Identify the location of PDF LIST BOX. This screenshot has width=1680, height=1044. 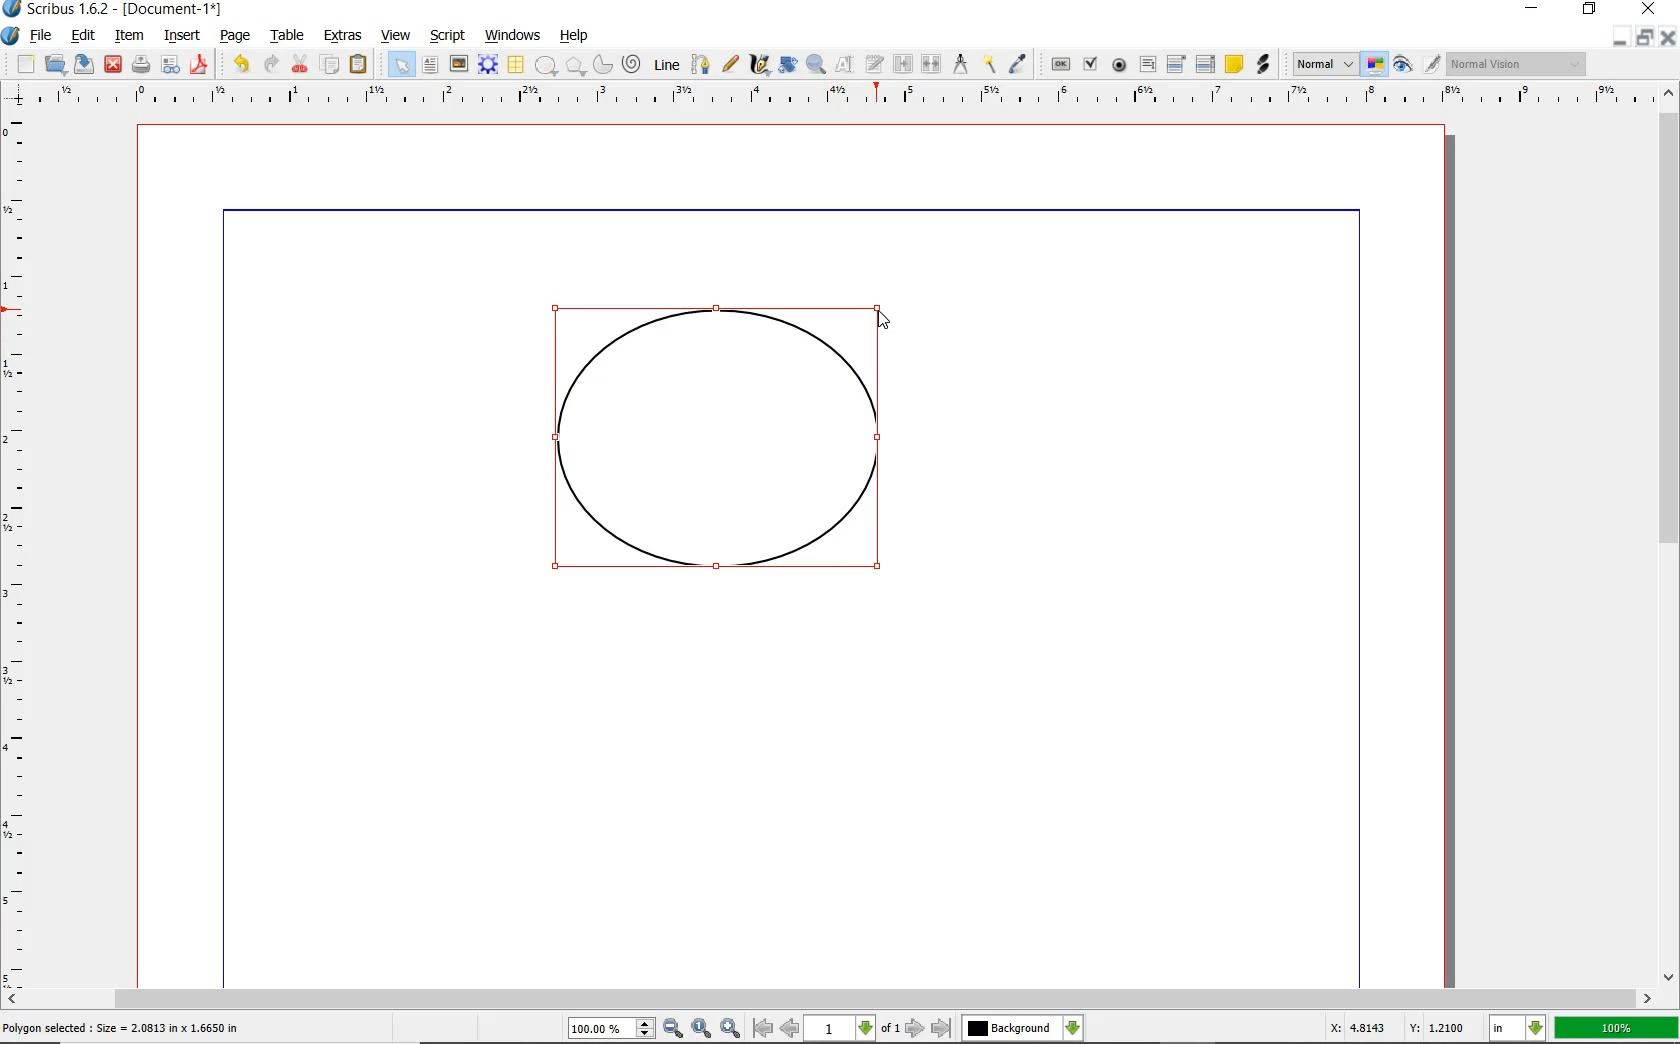
(1207, 64).